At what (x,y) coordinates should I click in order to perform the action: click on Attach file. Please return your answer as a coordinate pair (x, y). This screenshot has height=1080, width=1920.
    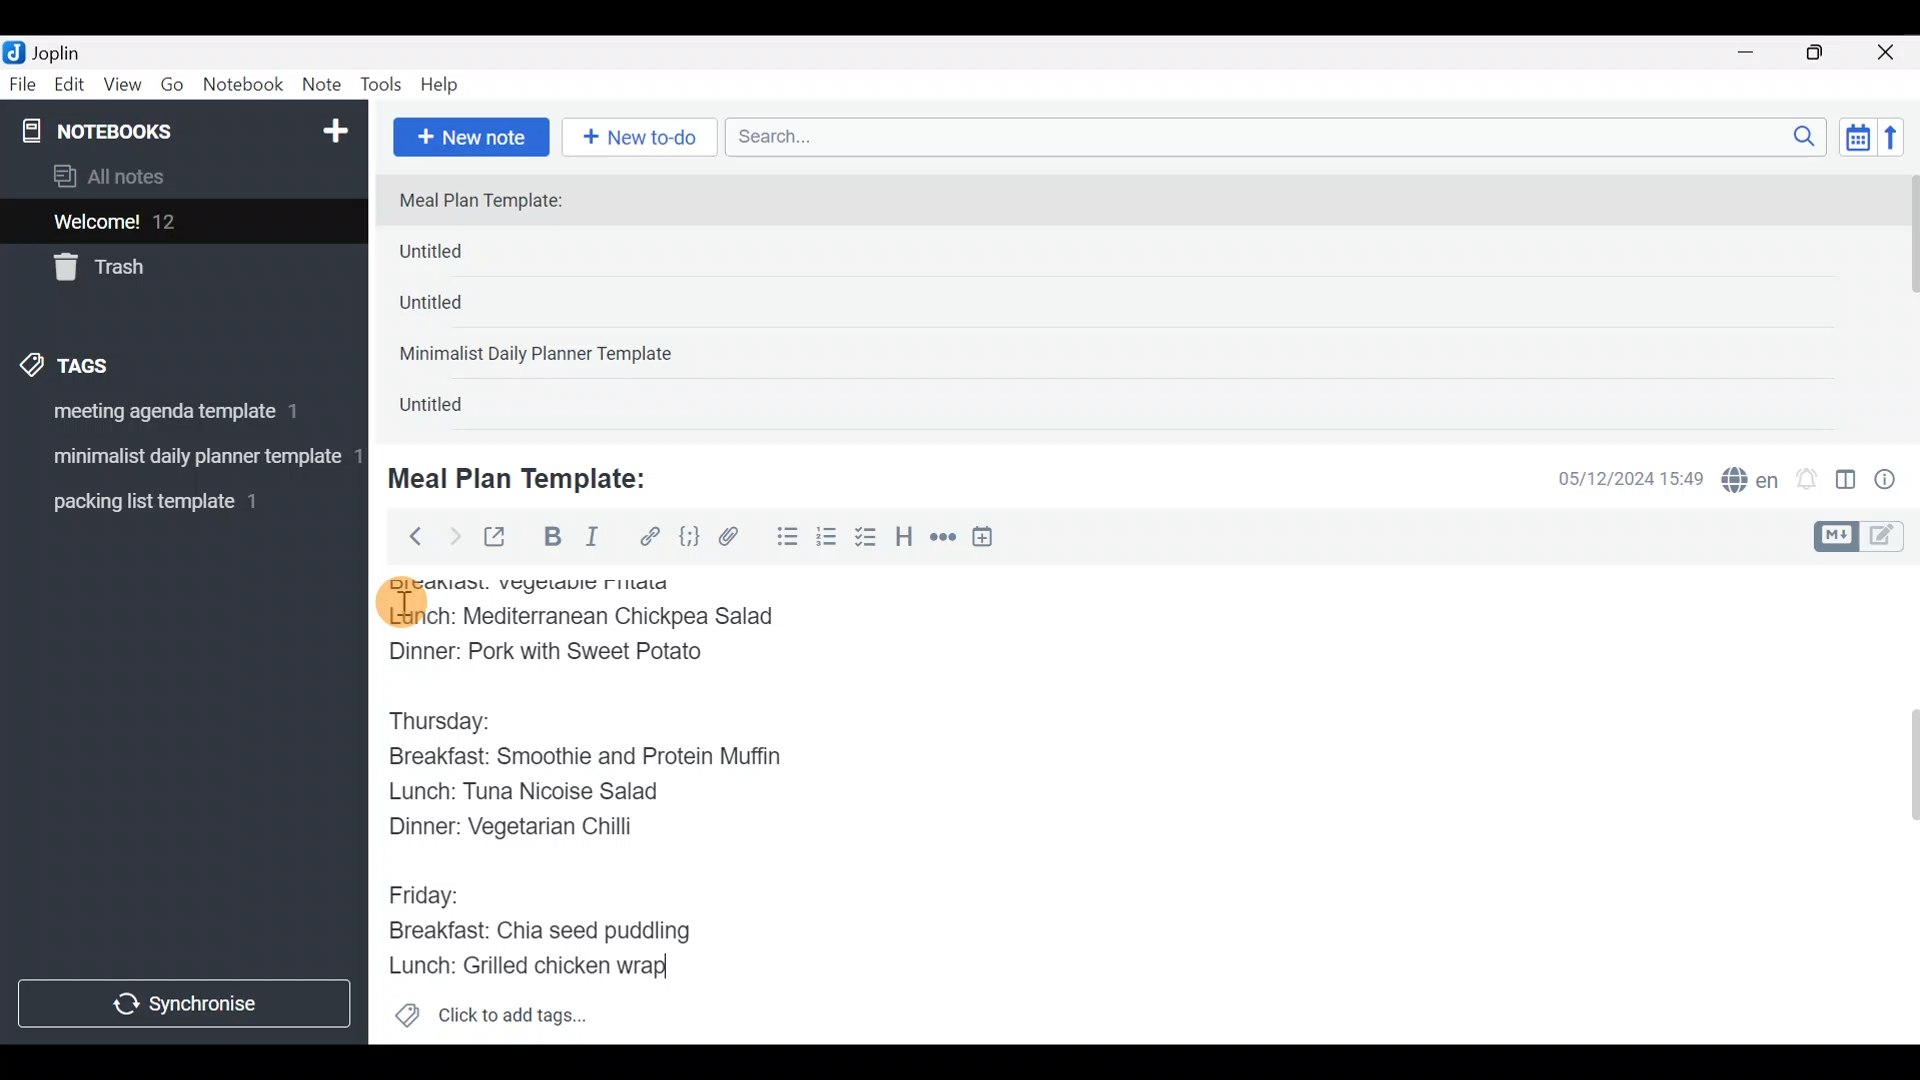
    Looking at the image, I should click on (735, 539).